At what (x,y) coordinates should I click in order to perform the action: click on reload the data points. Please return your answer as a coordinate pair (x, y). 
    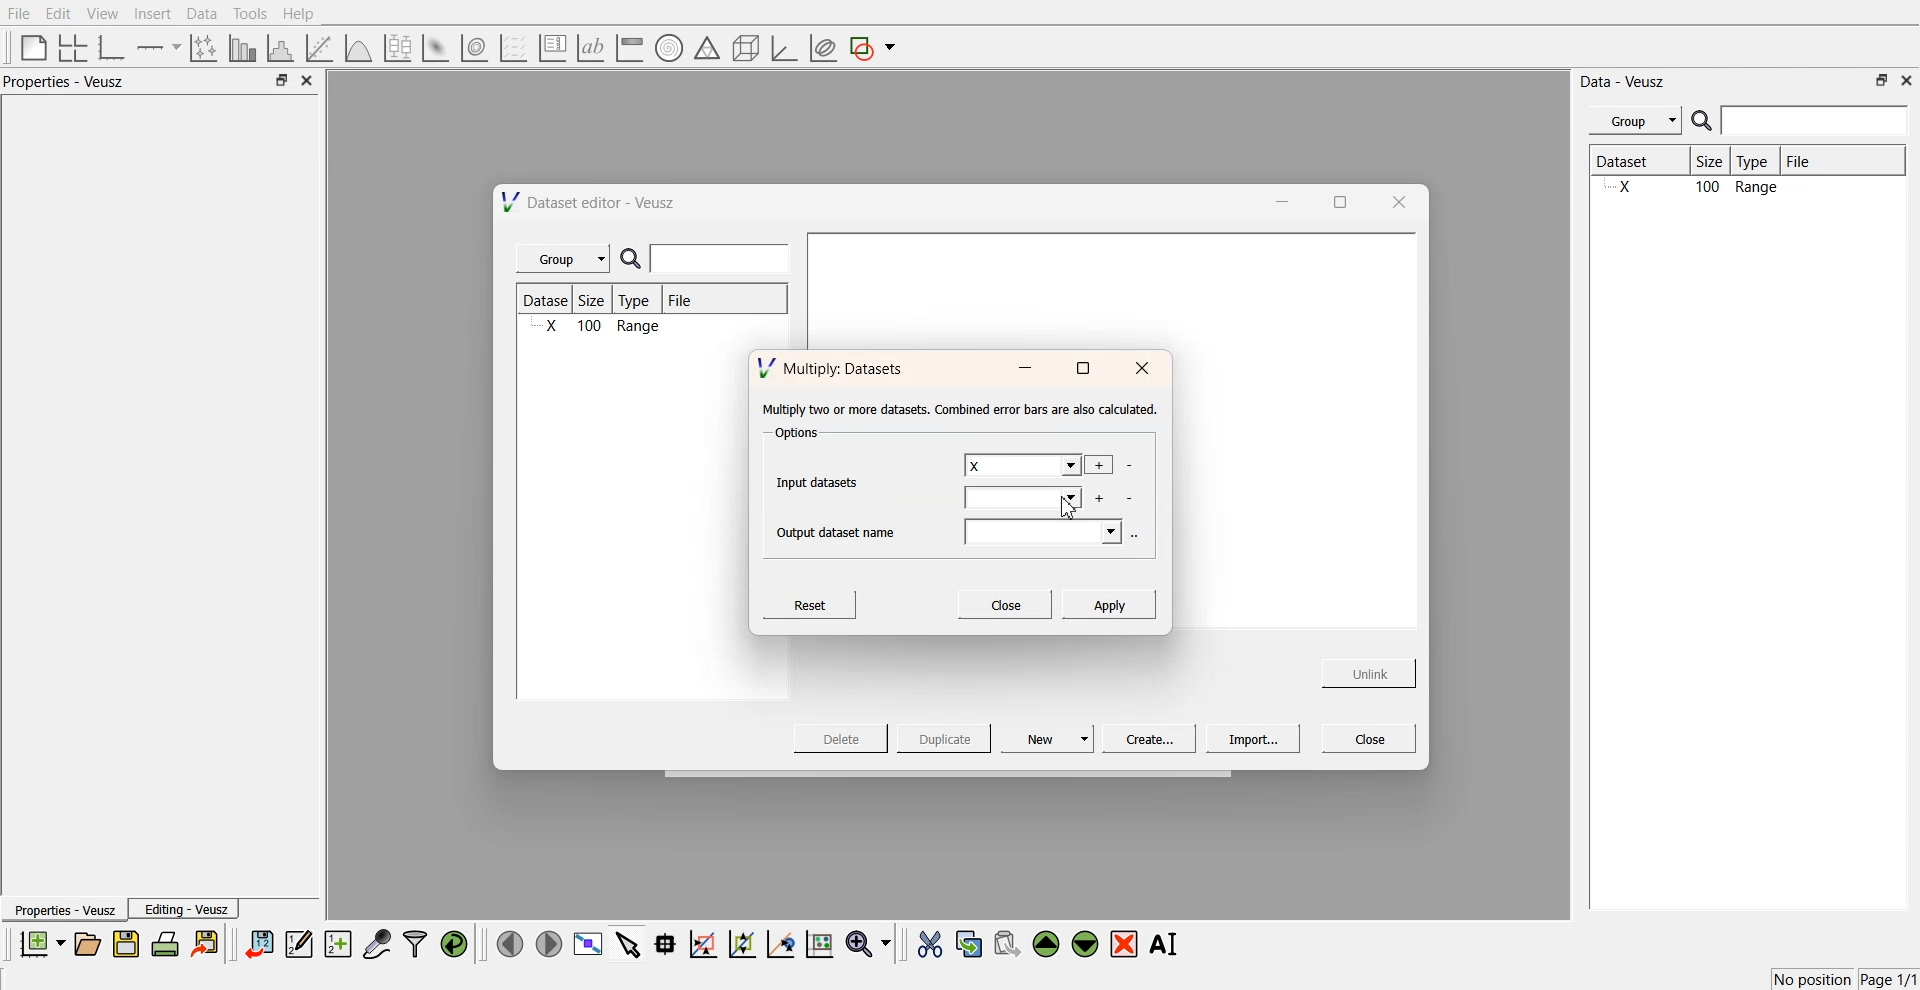
    Looking at the image, I should click on (455, 945).